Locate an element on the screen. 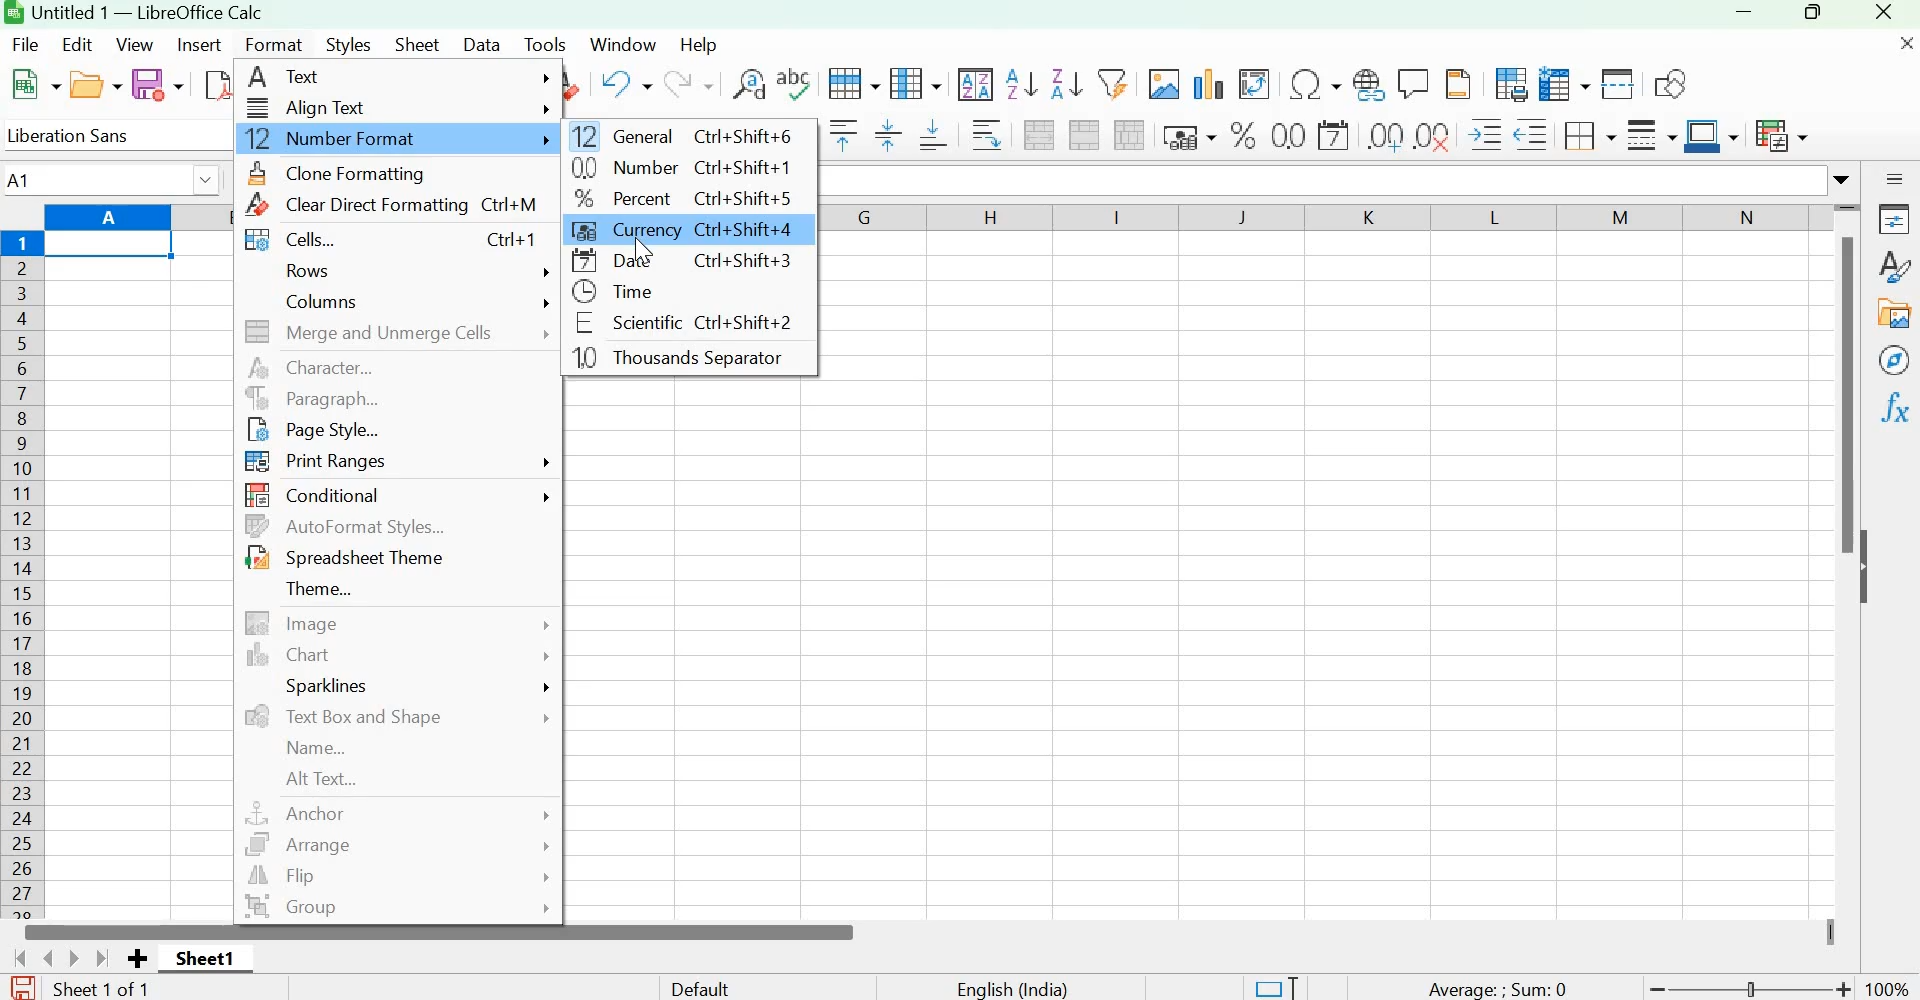 The image size is (1920, 1000). Insert is located at coordinates (201, 46).